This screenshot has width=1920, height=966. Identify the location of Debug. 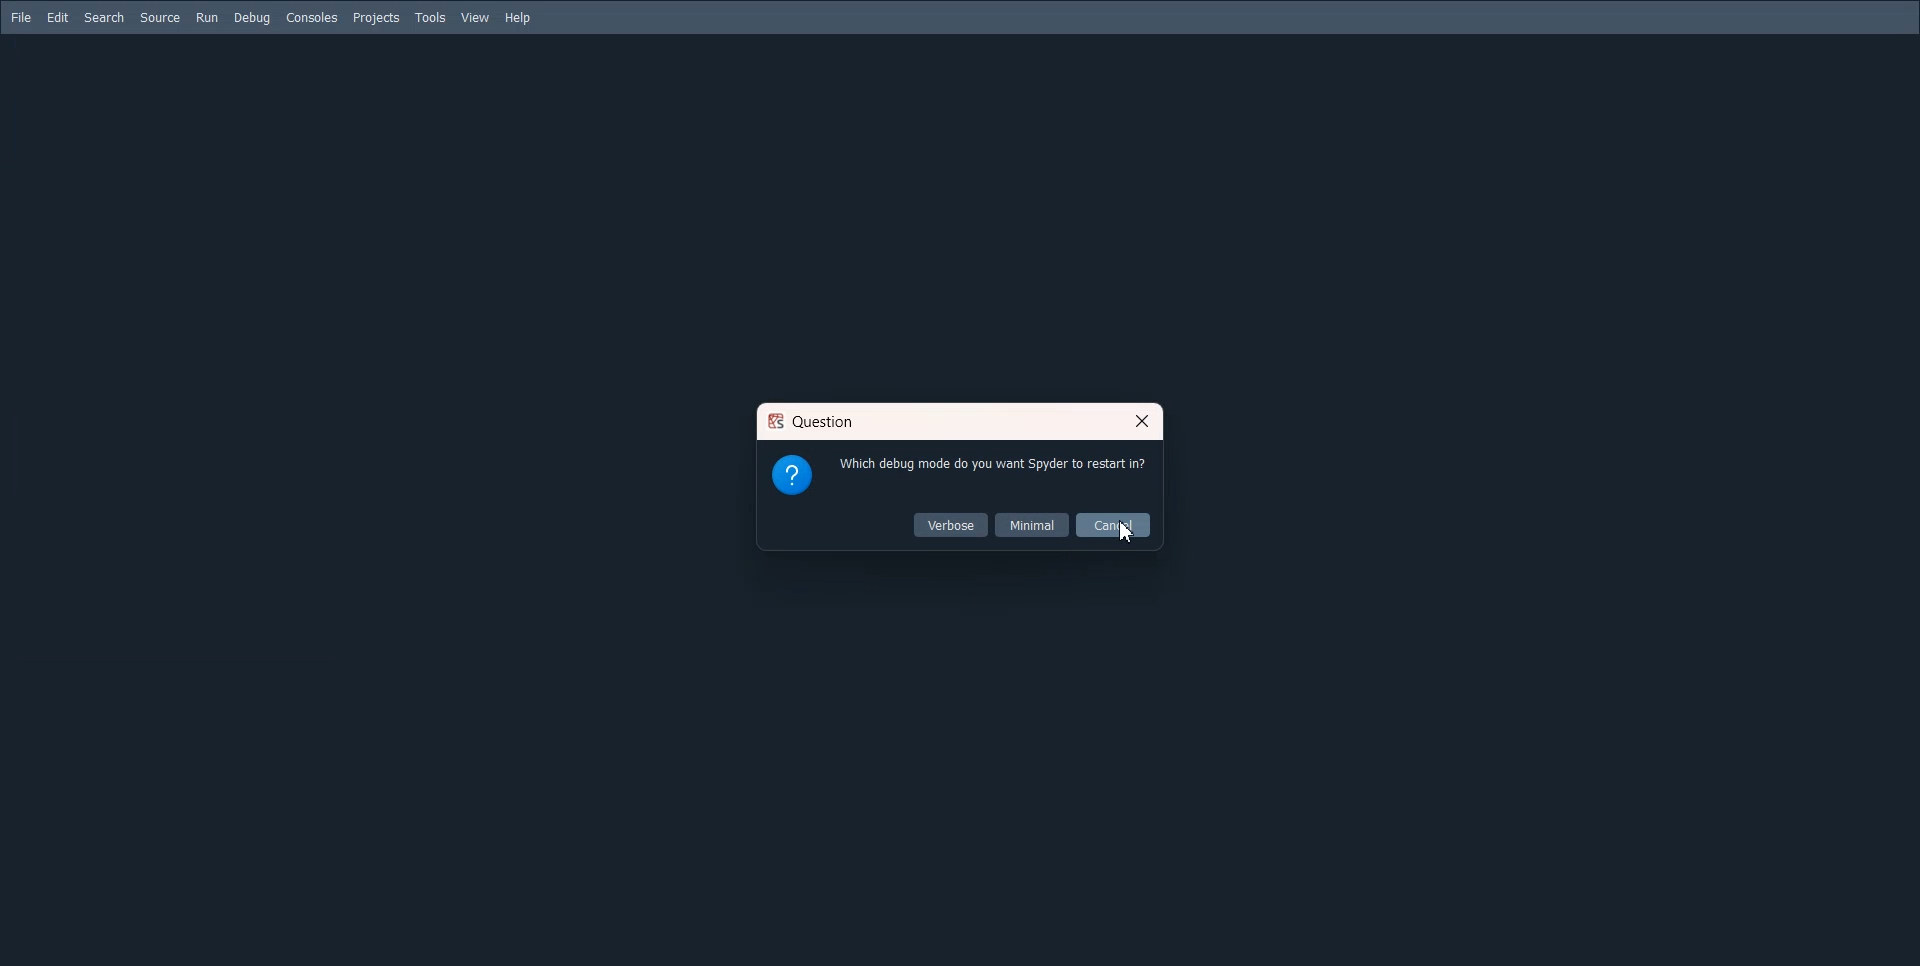
(251, 19).